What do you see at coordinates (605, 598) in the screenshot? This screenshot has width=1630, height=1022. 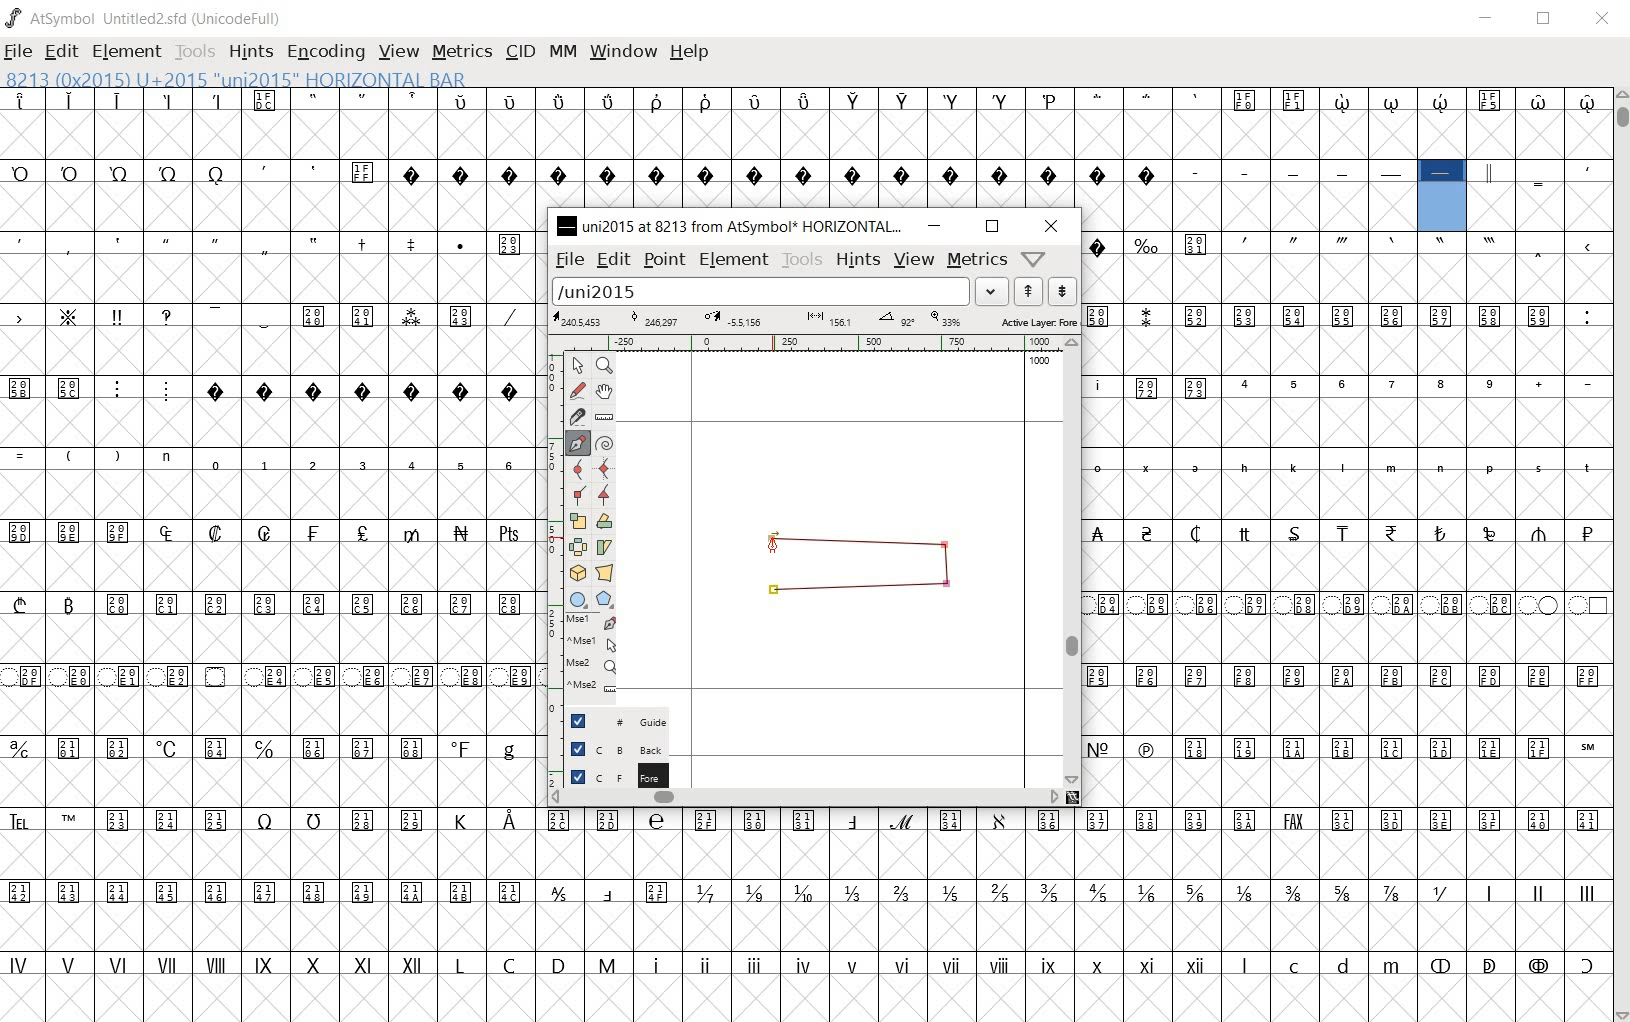 I see `polygon or star` at bounding box center [605, 598].